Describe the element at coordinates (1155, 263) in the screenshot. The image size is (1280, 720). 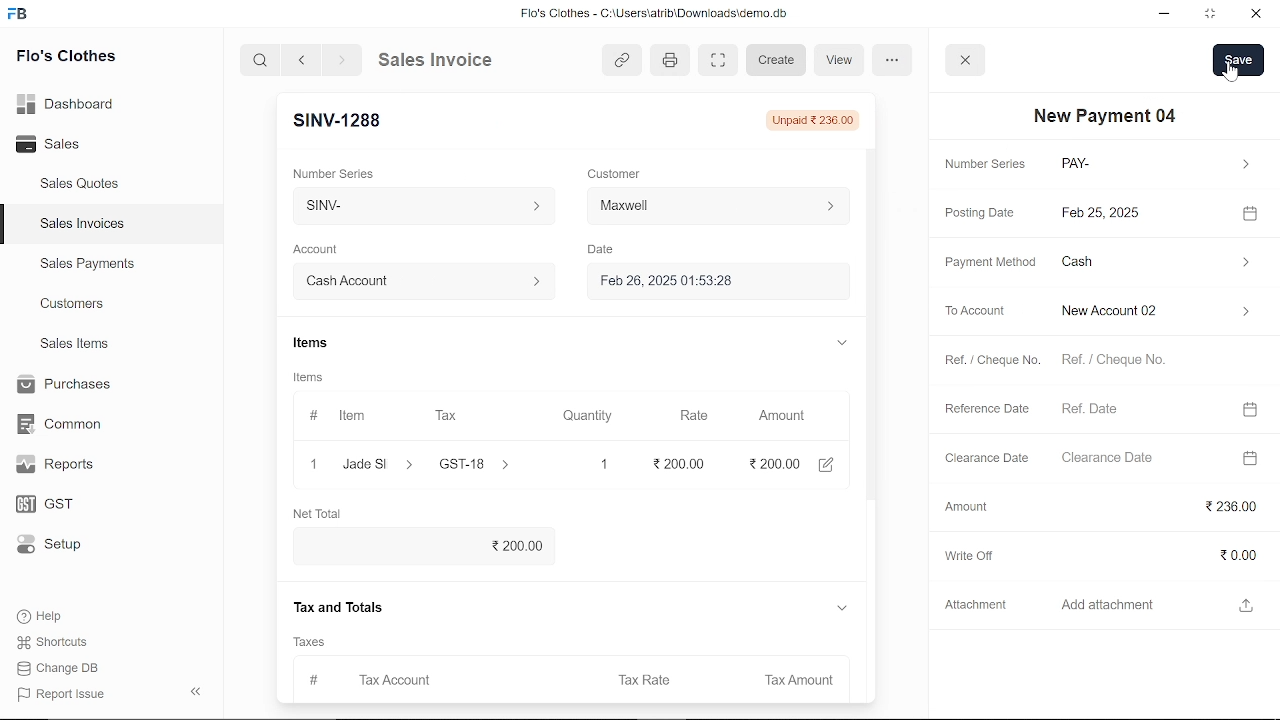
I see `cash` at that location.